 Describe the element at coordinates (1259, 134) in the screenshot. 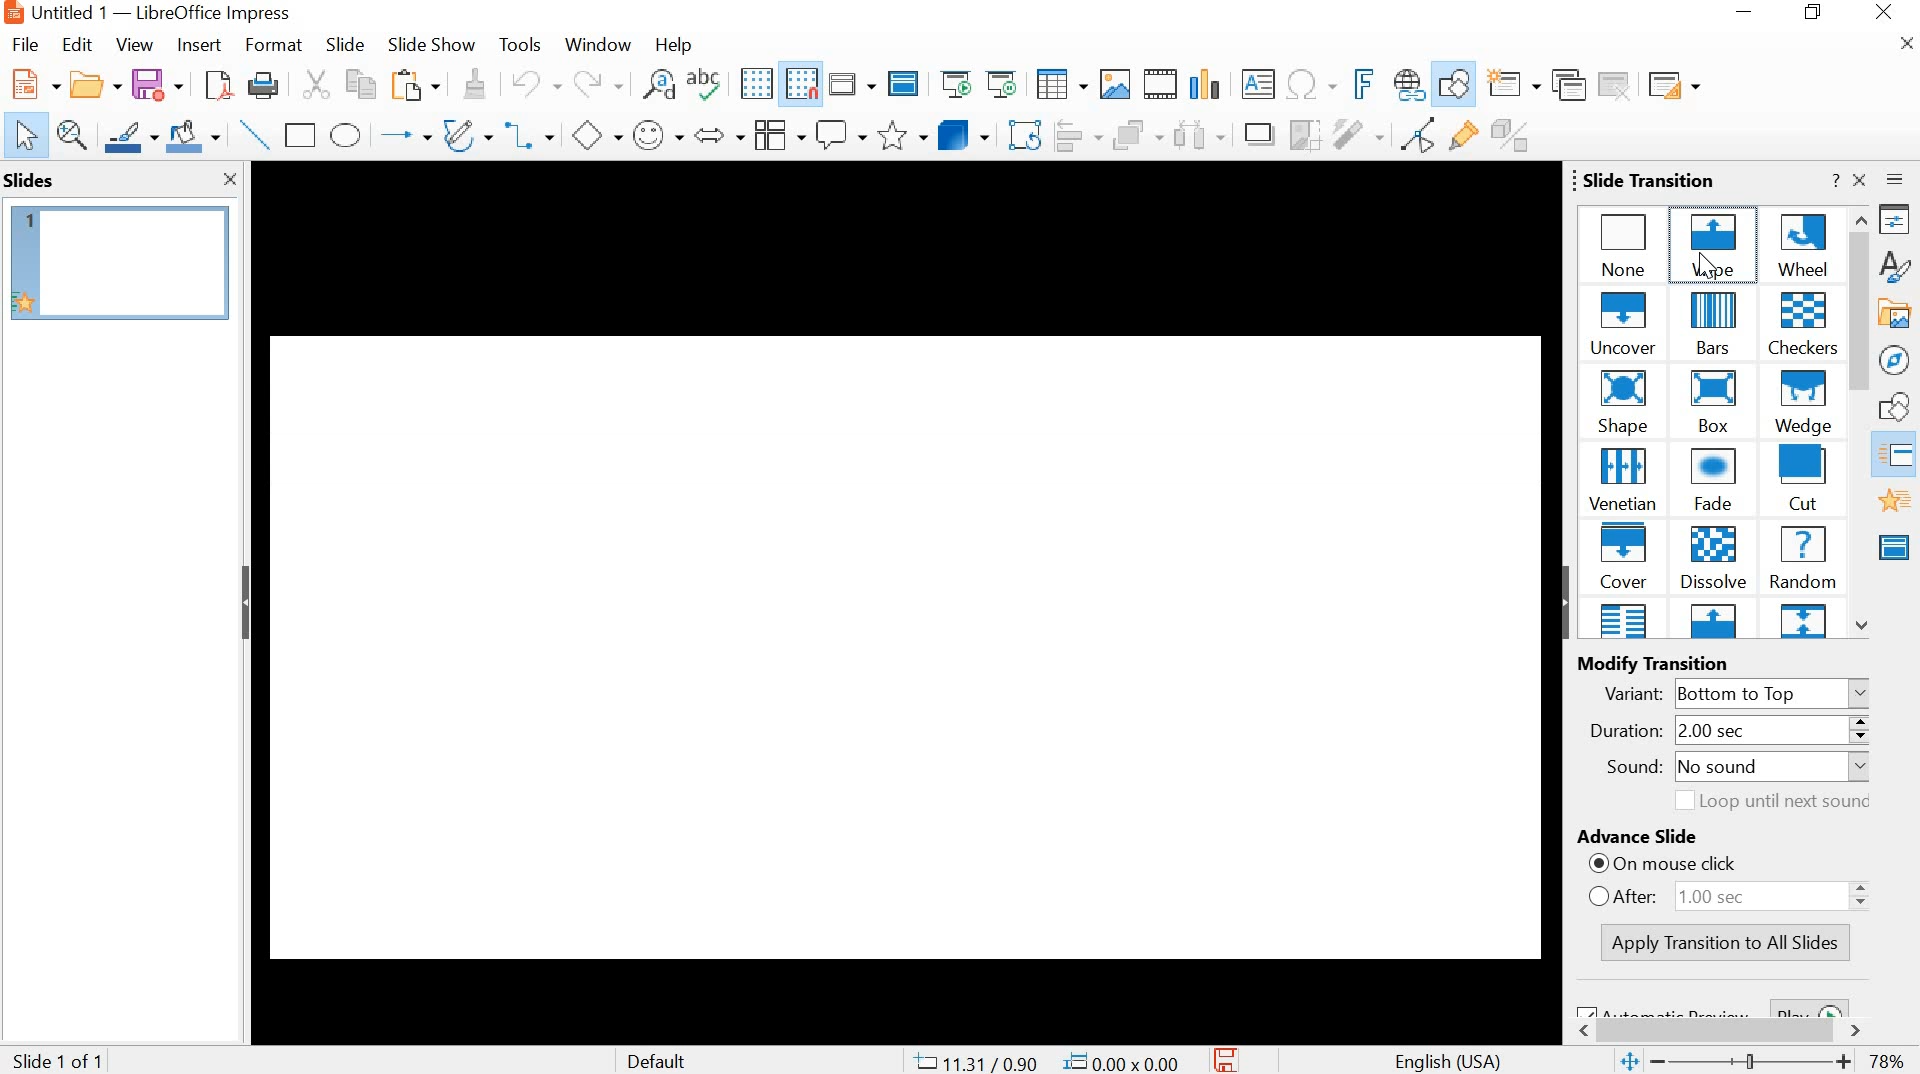

I see `Shadow` at that location.